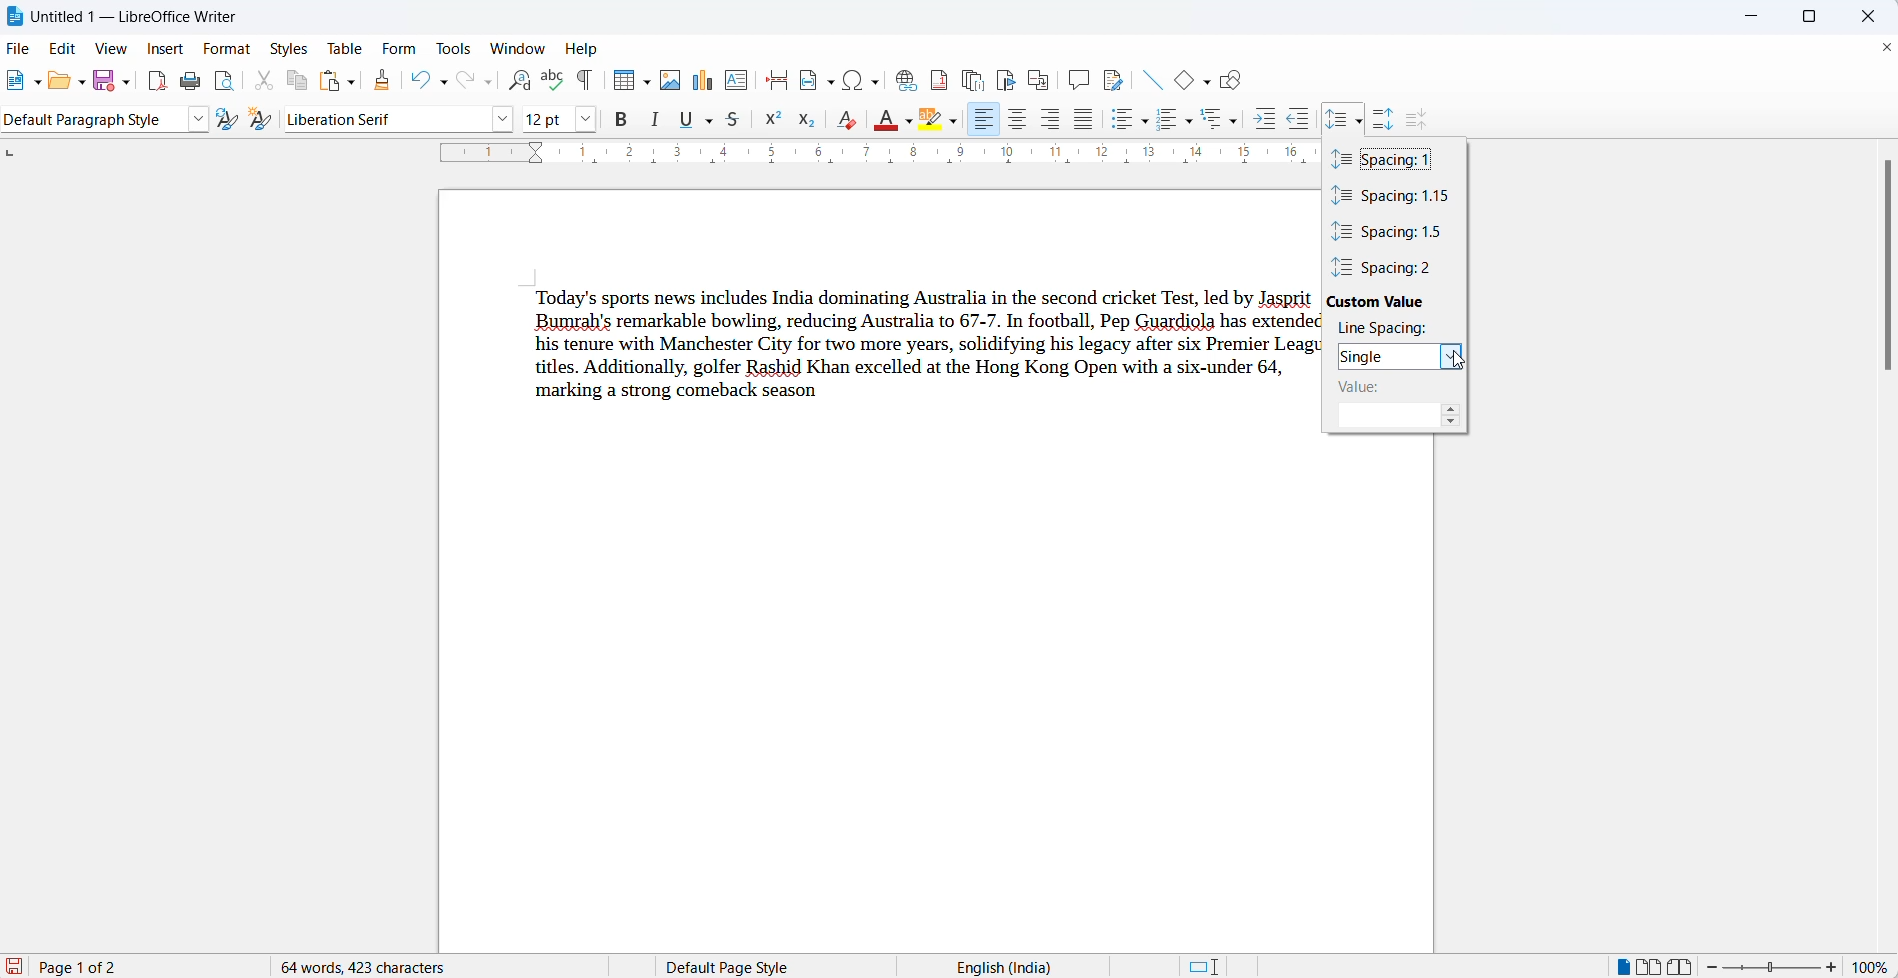  I want to click on save, so click(100, 82).